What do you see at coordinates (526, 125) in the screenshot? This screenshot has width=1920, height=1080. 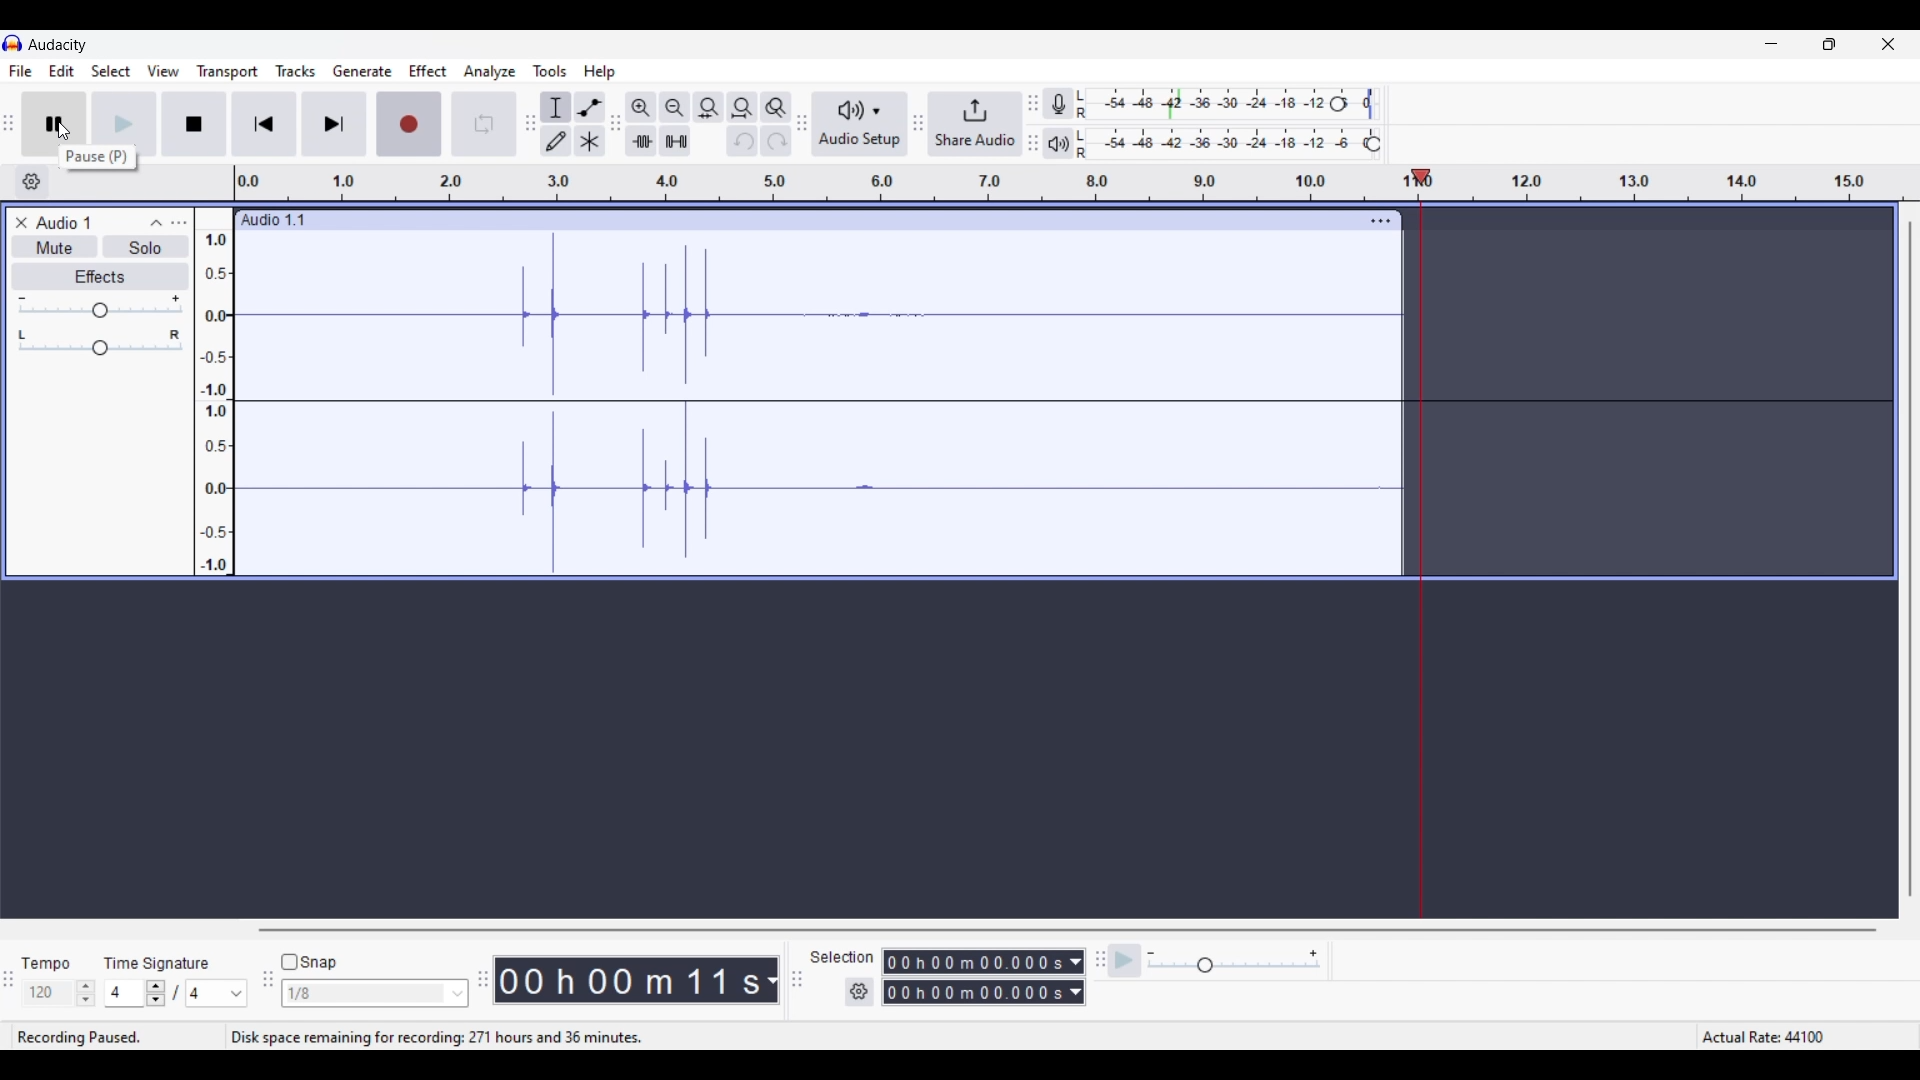 I see `toolbar` at bounding box center [526, 125].